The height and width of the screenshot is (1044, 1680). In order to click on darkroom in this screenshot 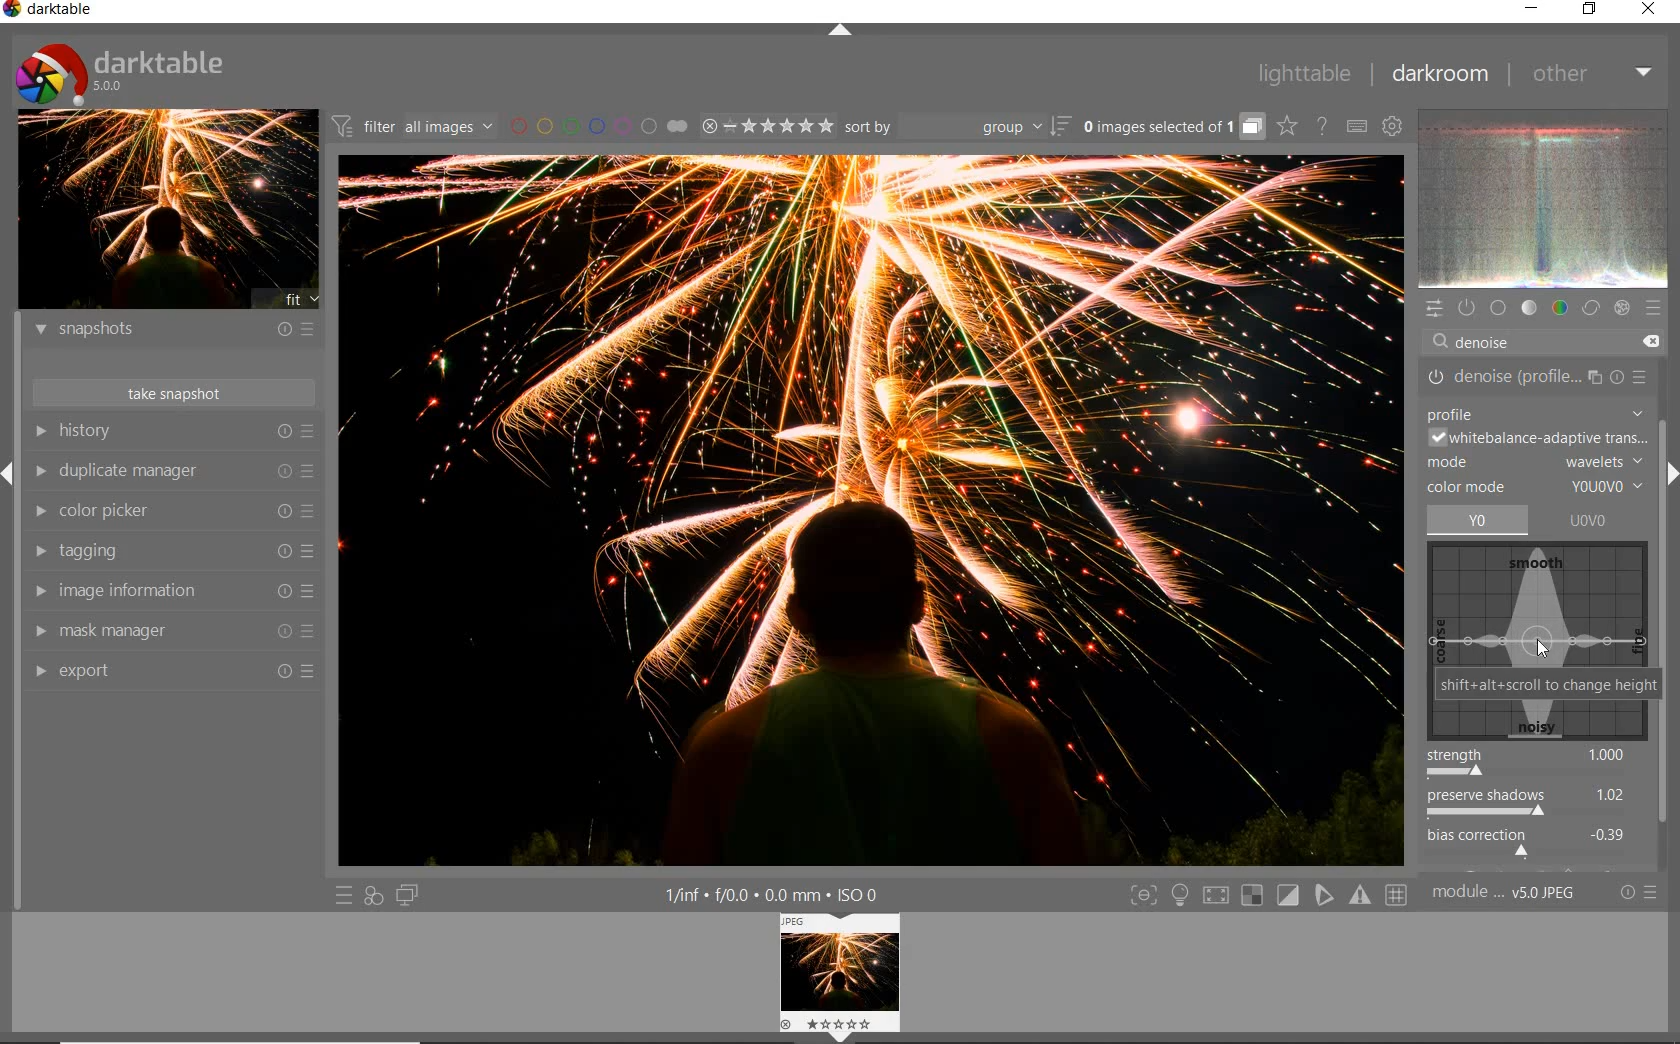, I will do `click(1438, 74)`.